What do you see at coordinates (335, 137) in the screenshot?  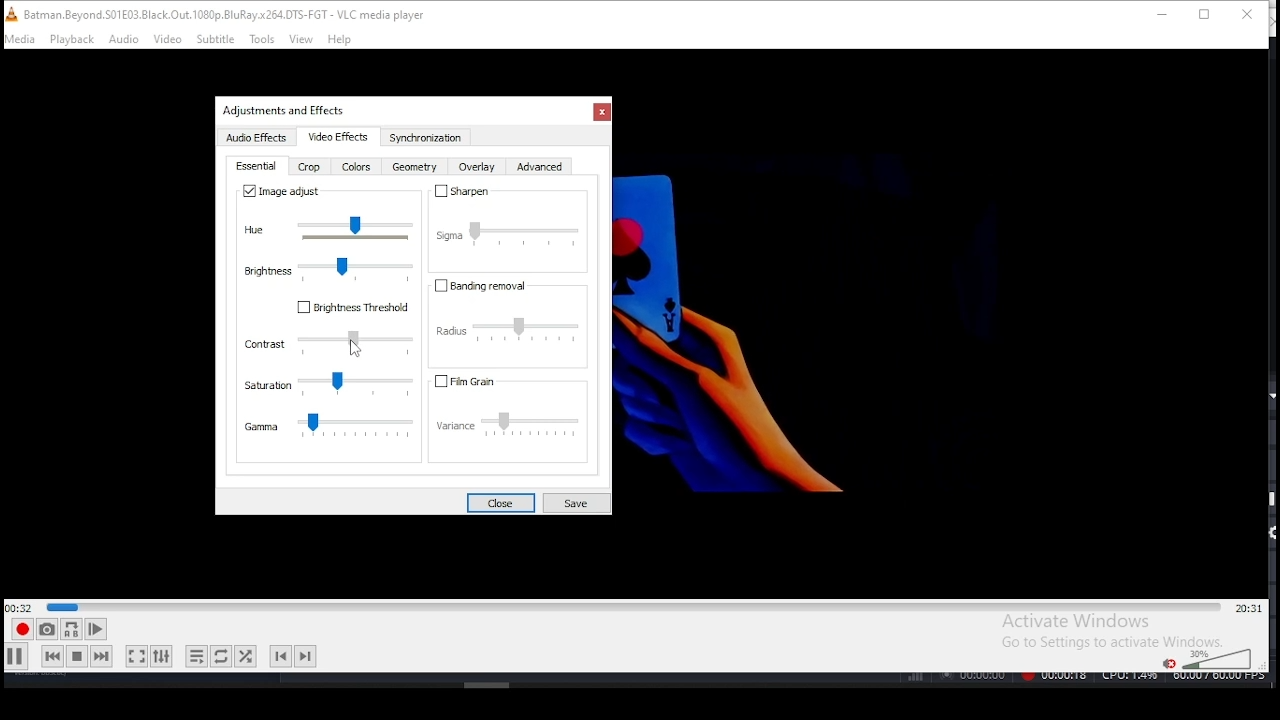 I see `video effects` at bounding box center [335, 137].